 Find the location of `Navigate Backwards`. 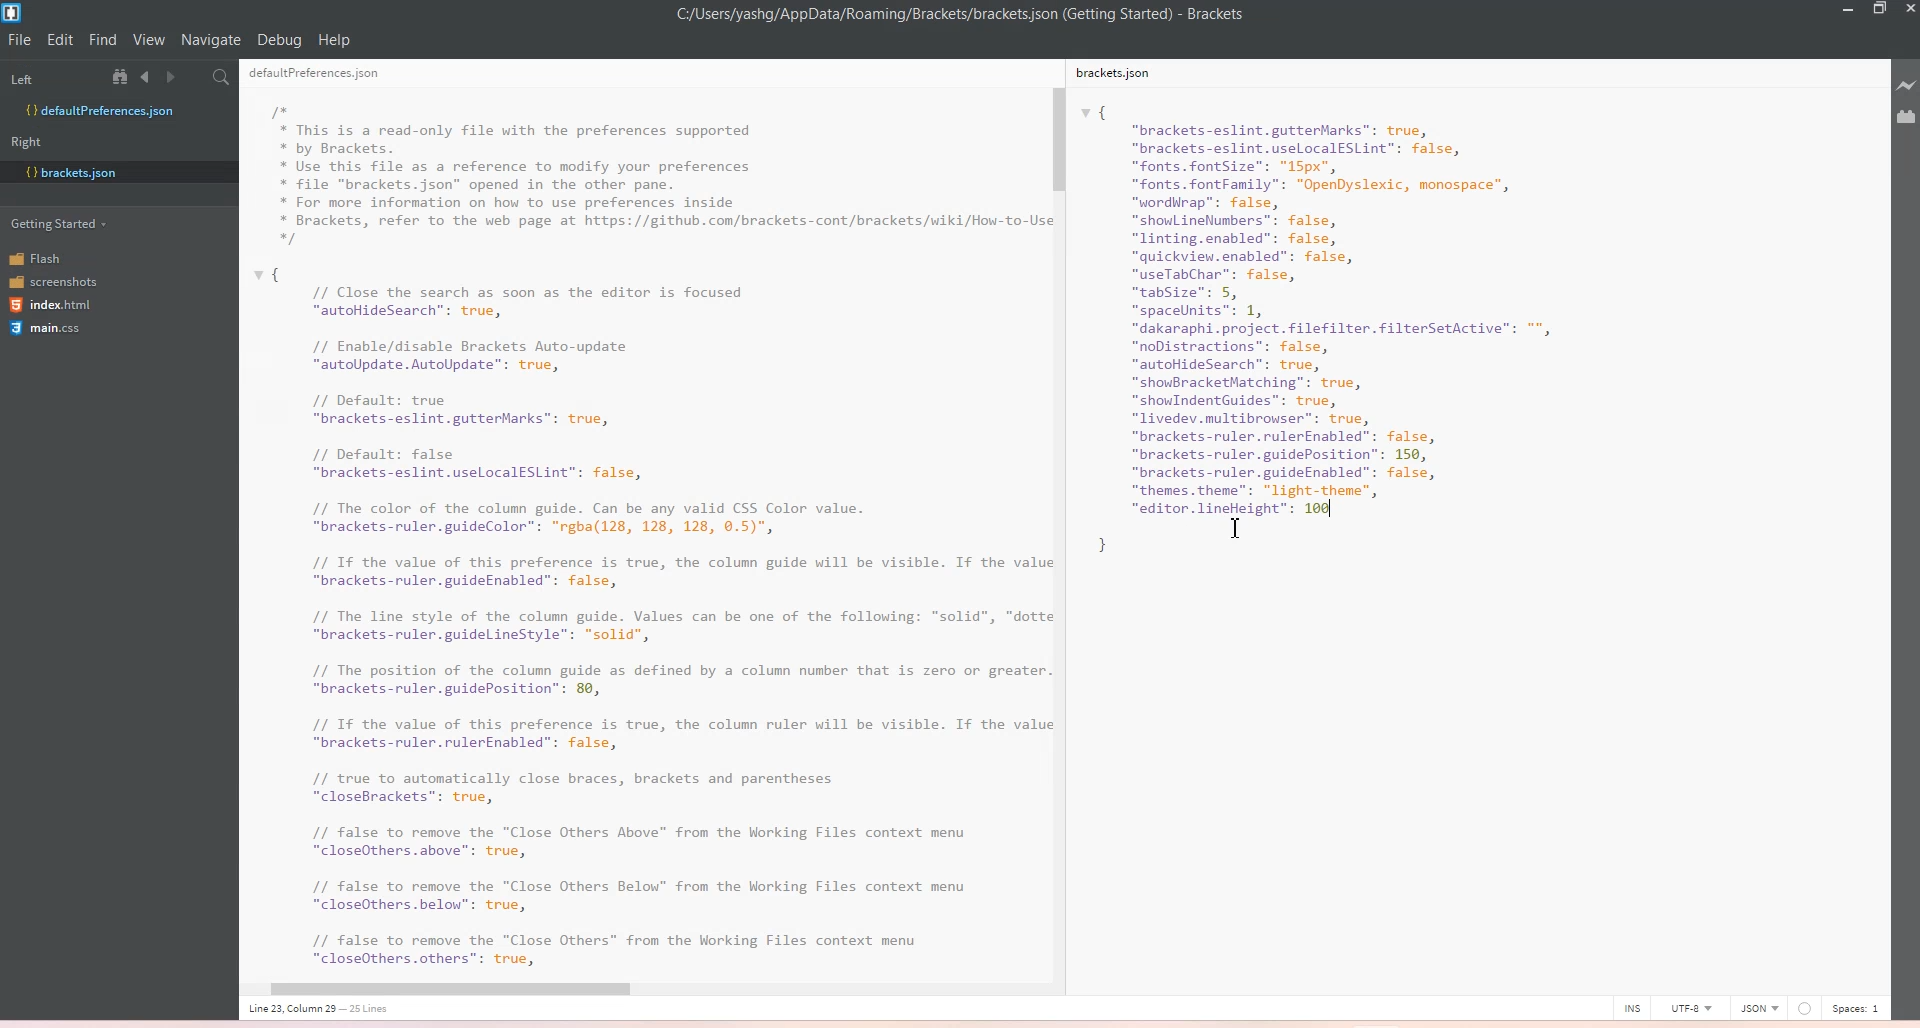

Navigate Backwards is located at coordinates (149, 77).